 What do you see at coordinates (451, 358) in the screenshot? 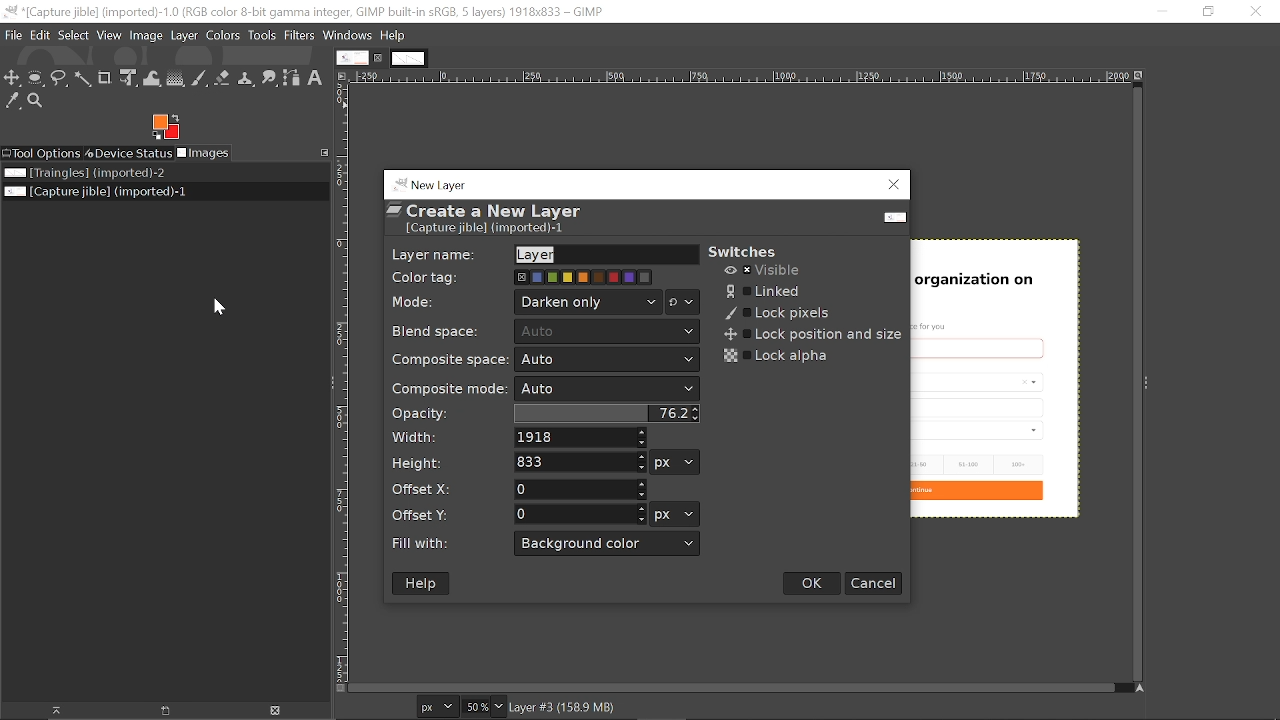
I see `Composite space:` at bounding box center [451, 358].